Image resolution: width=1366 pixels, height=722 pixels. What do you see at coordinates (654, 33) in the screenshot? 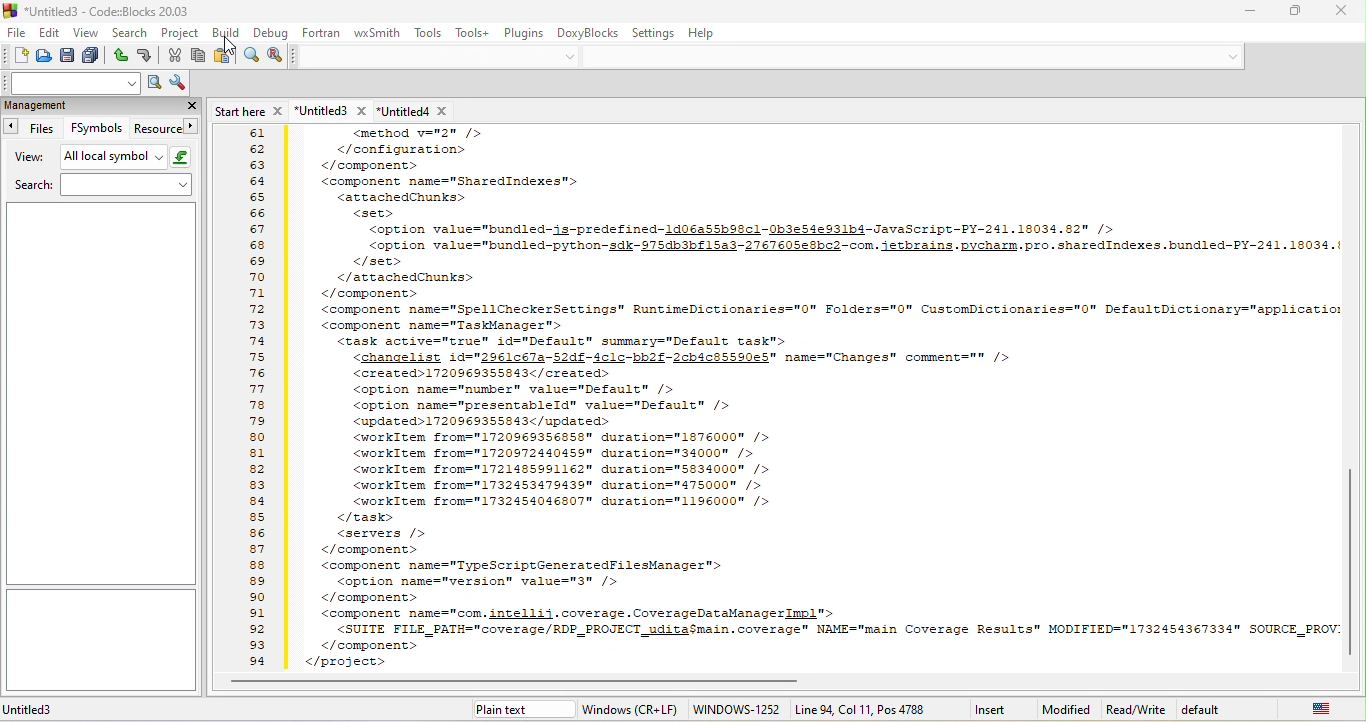
I see `settings` at bounding box center [654, 33].